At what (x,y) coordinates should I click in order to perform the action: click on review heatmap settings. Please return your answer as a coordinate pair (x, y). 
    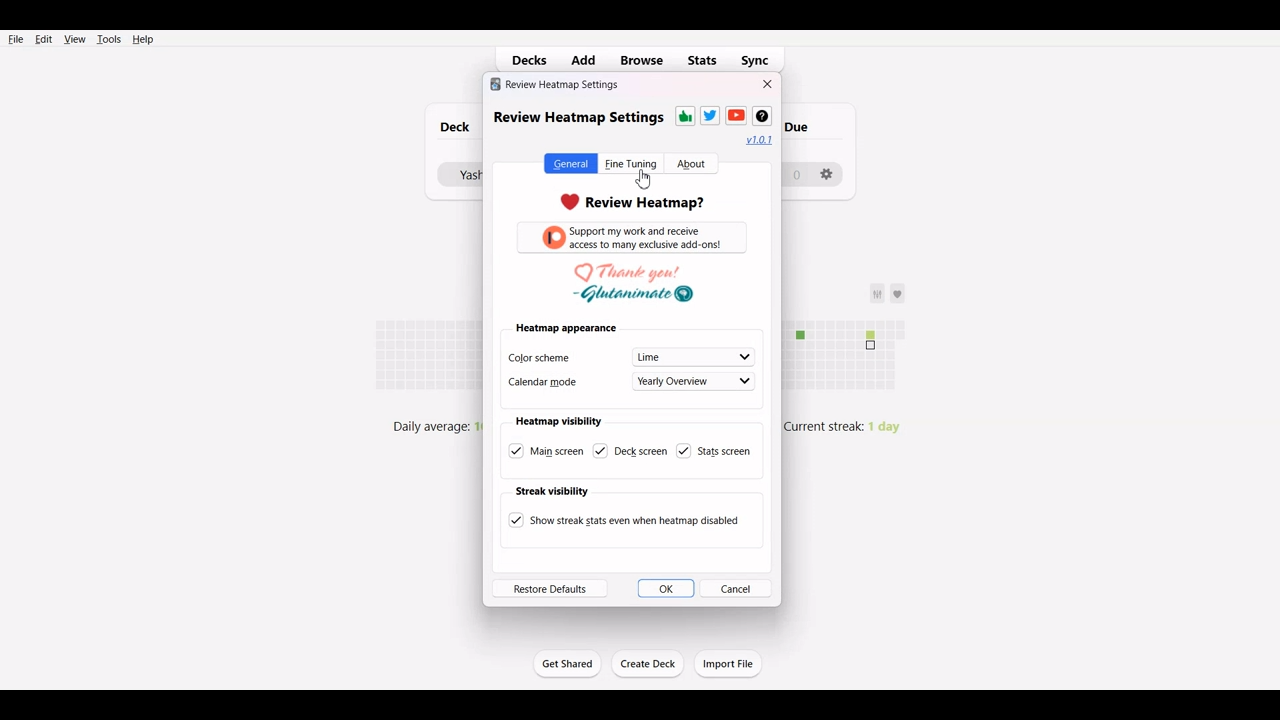
    Looking at the image, I should click on (555, 84).